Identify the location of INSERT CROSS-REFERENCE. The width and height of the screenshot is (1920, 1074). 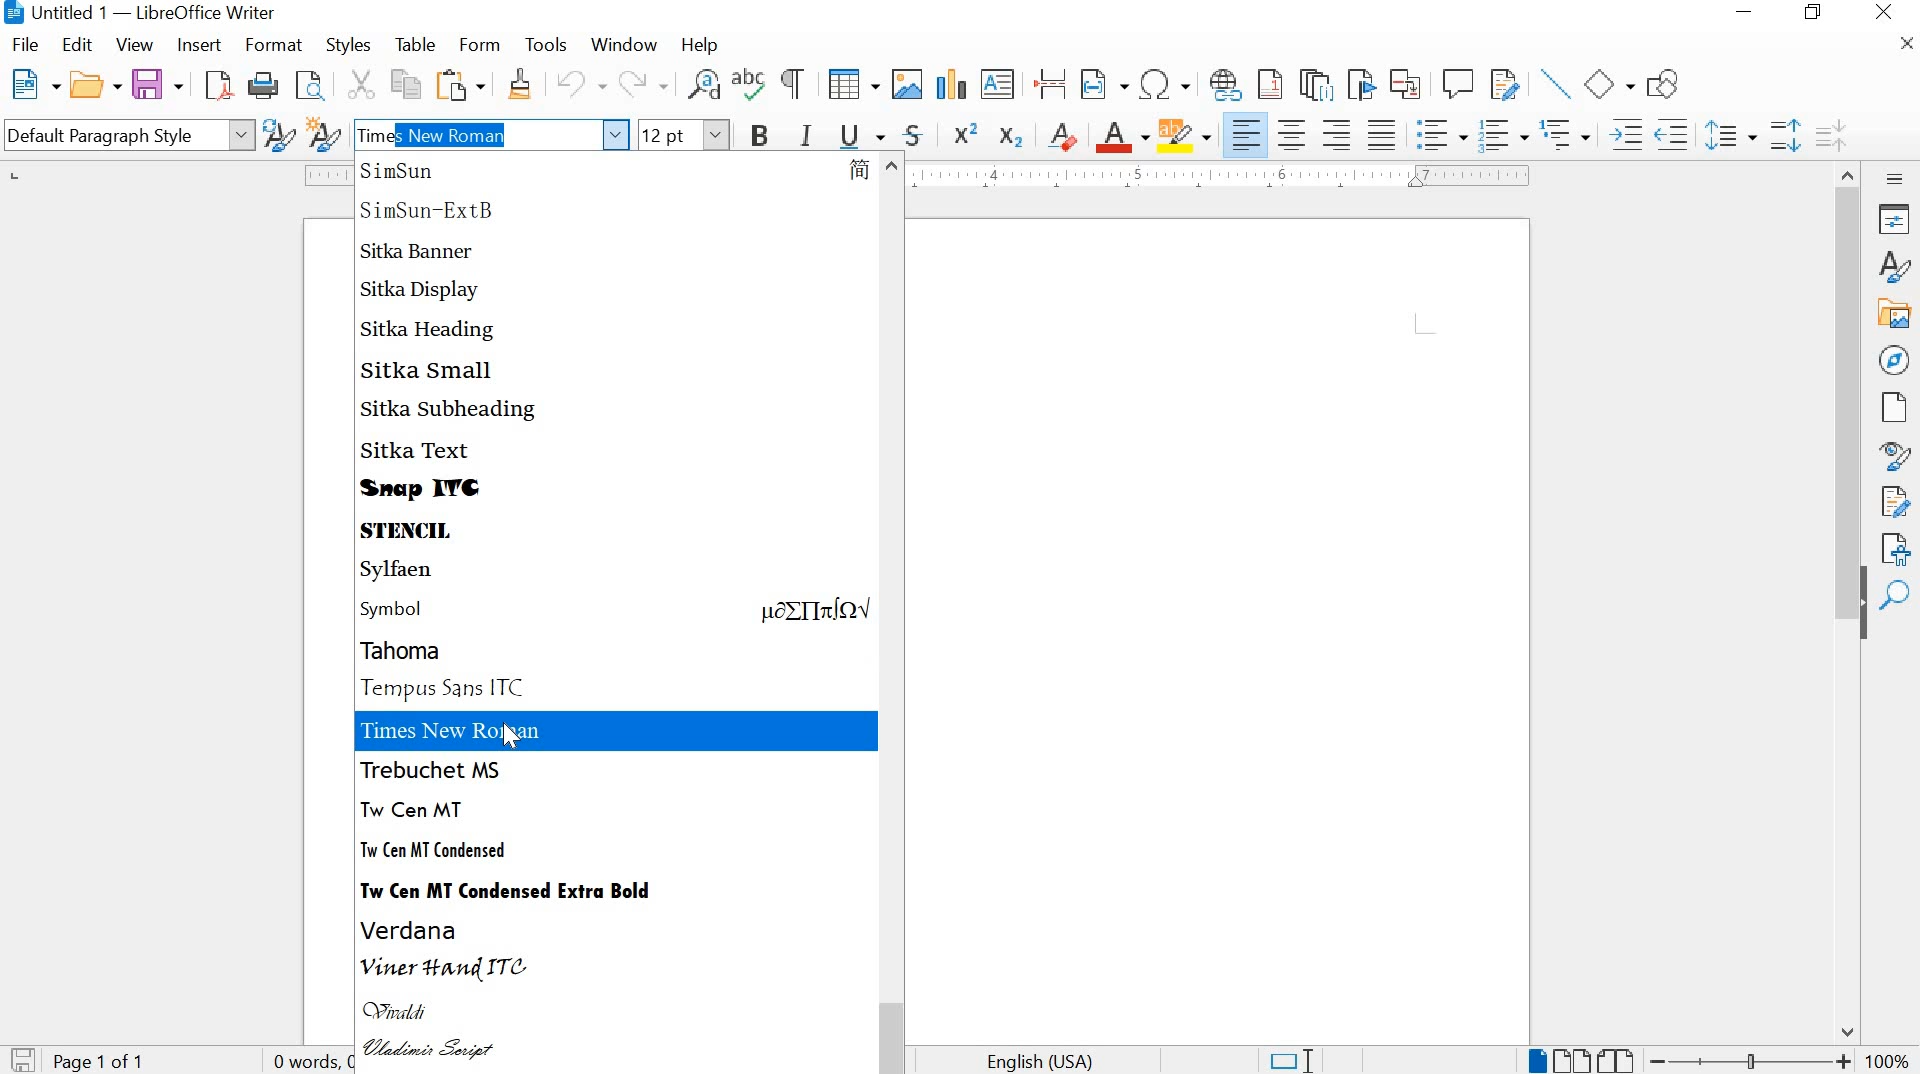
(1410, 83).